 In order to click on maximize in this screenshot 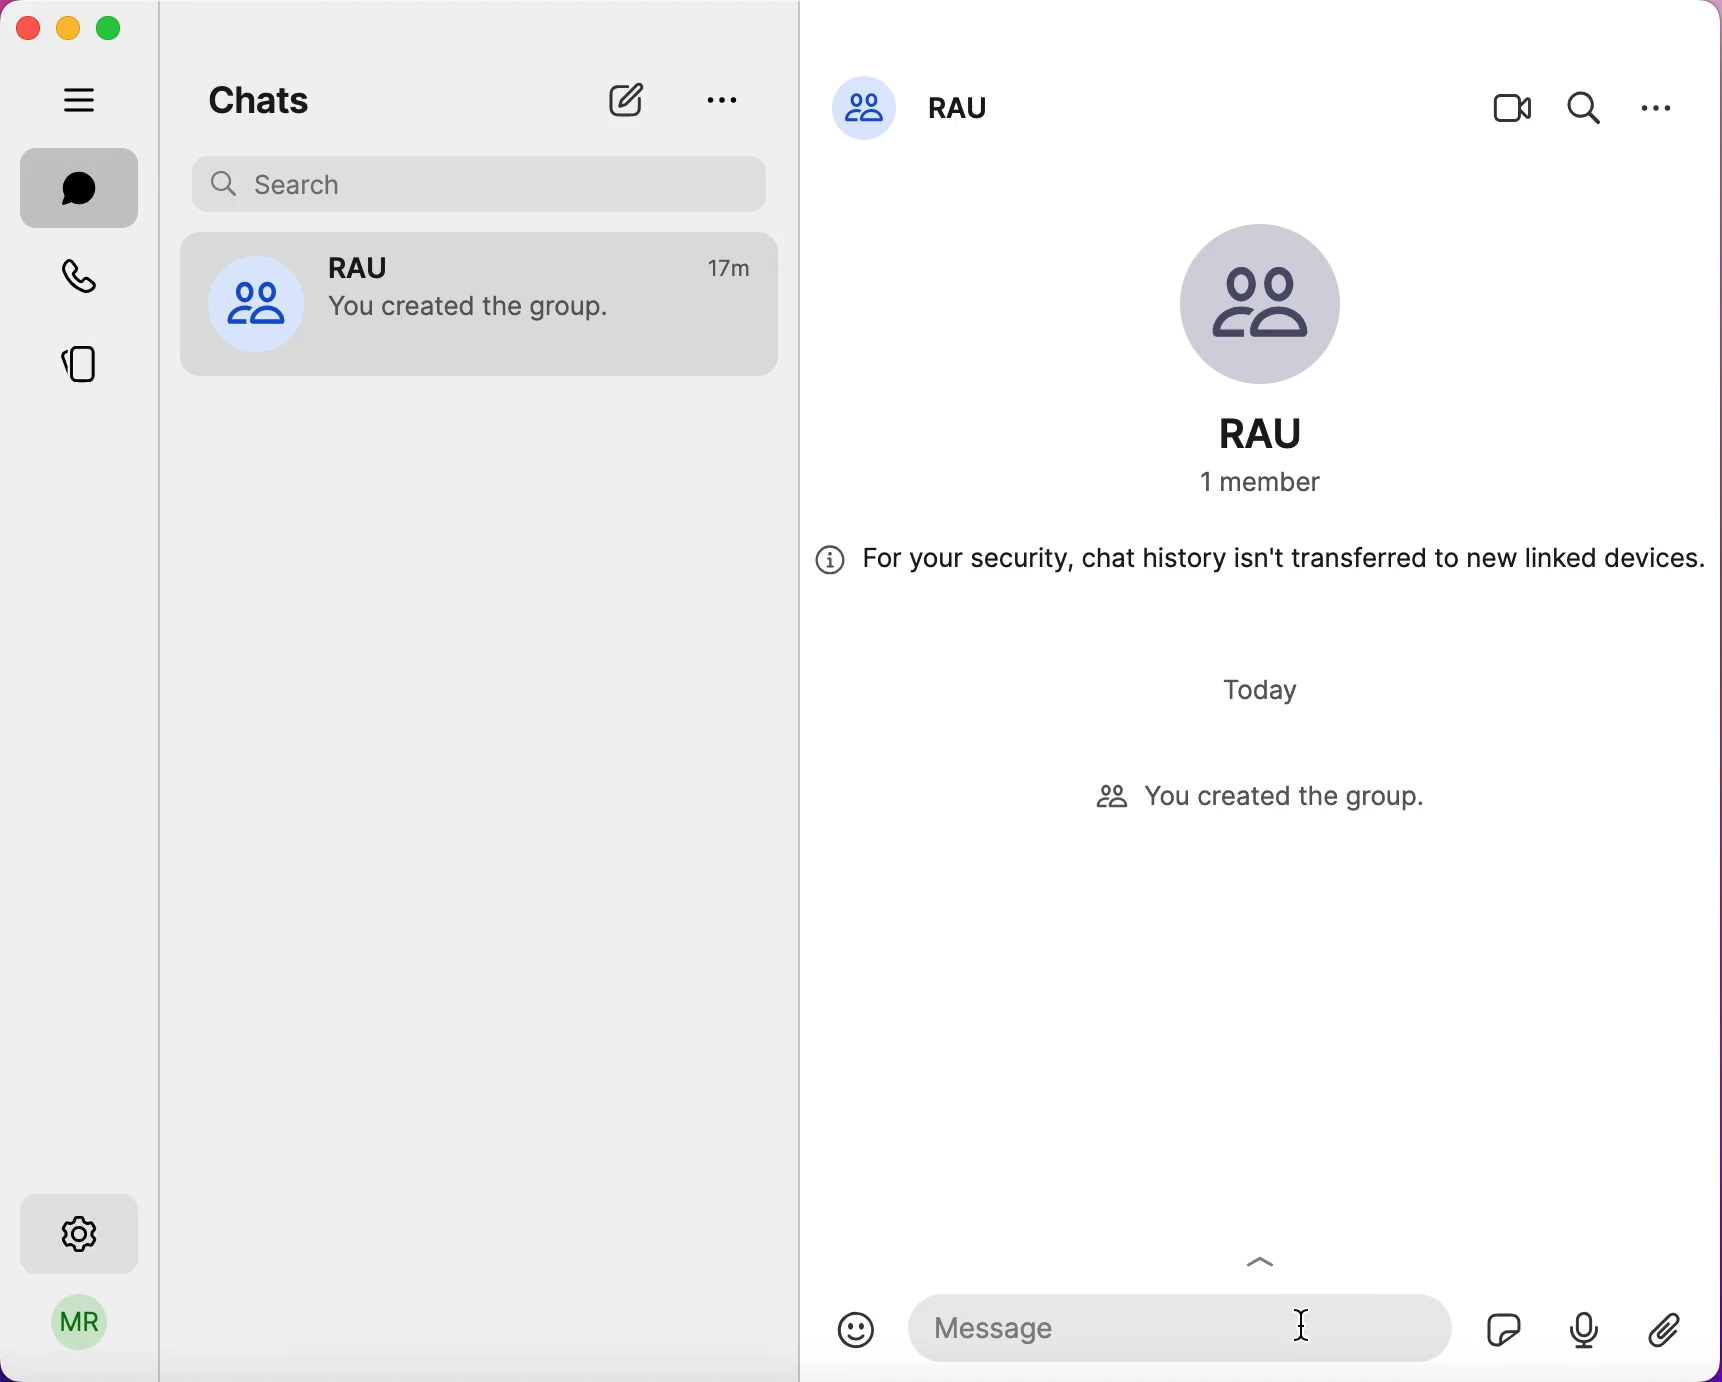, I will do `click(116, 29)`.